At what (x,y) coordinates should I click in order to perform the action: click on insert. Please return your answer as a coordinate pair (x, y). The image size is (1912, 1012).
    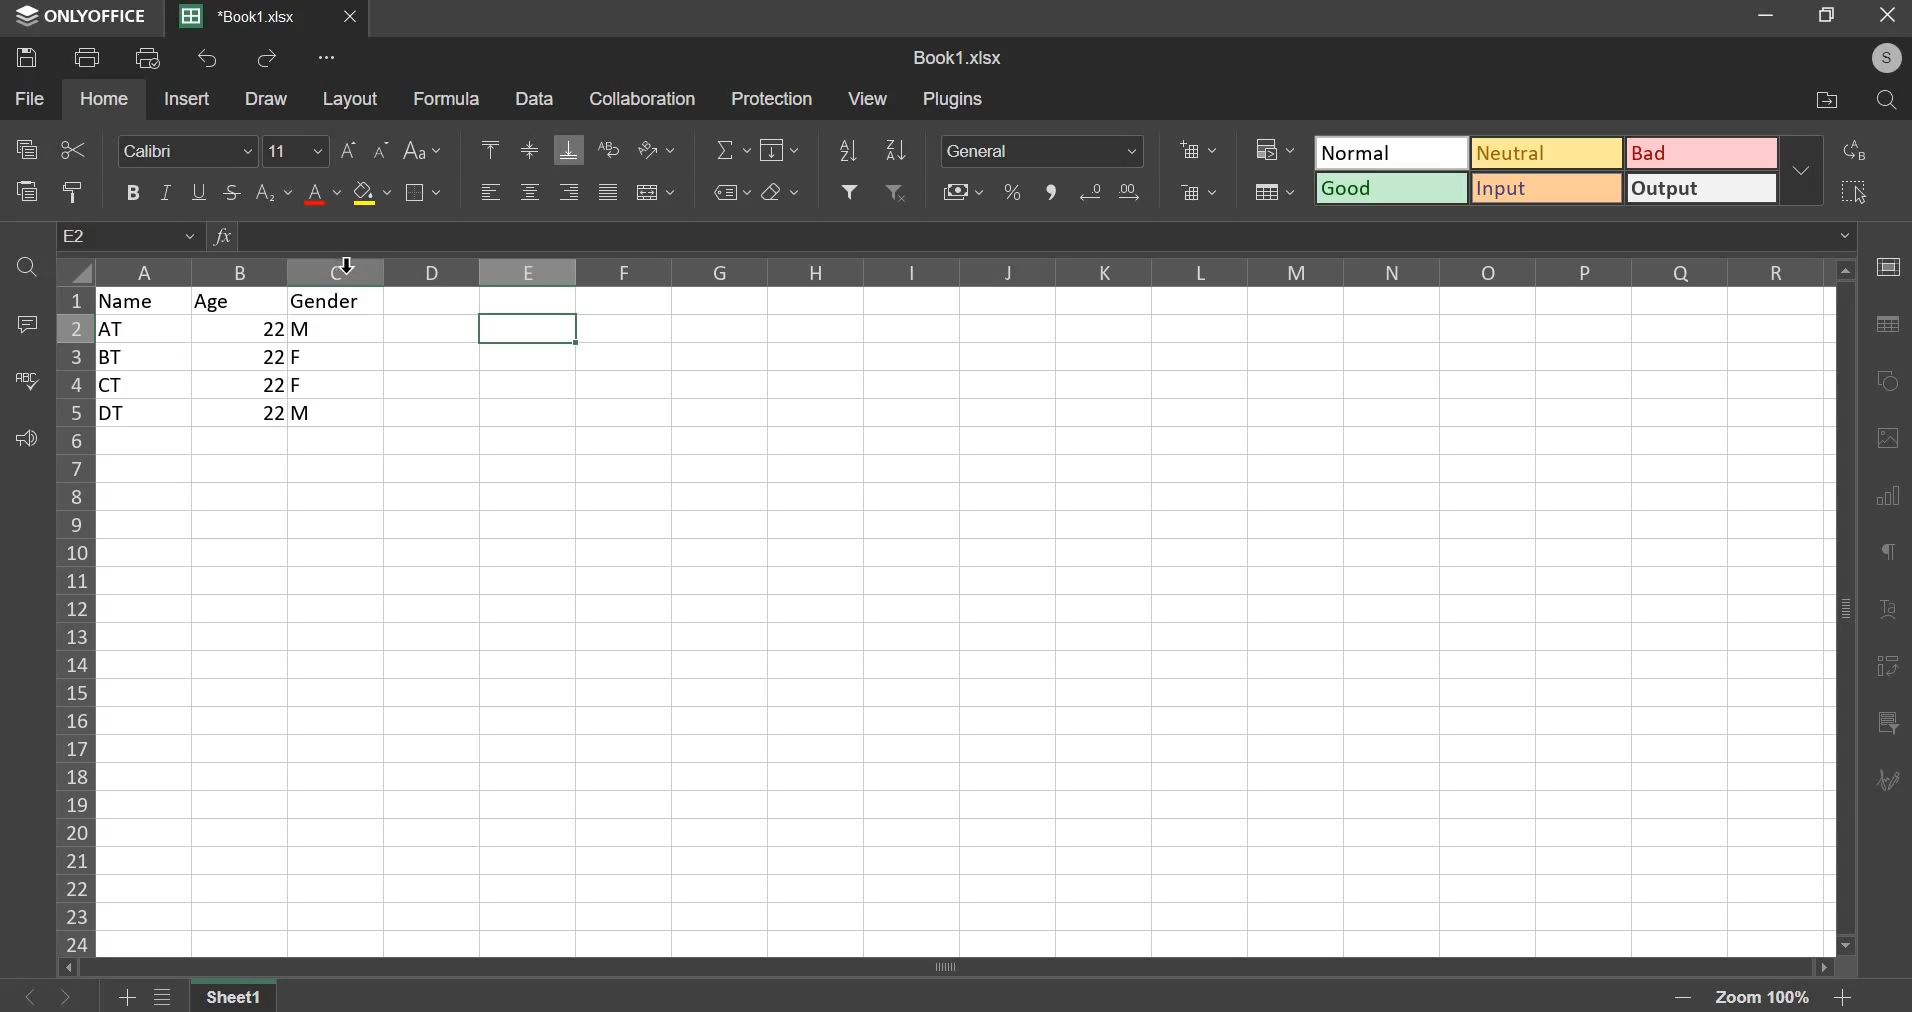
    Looking at the image, I should click on (187, 97).